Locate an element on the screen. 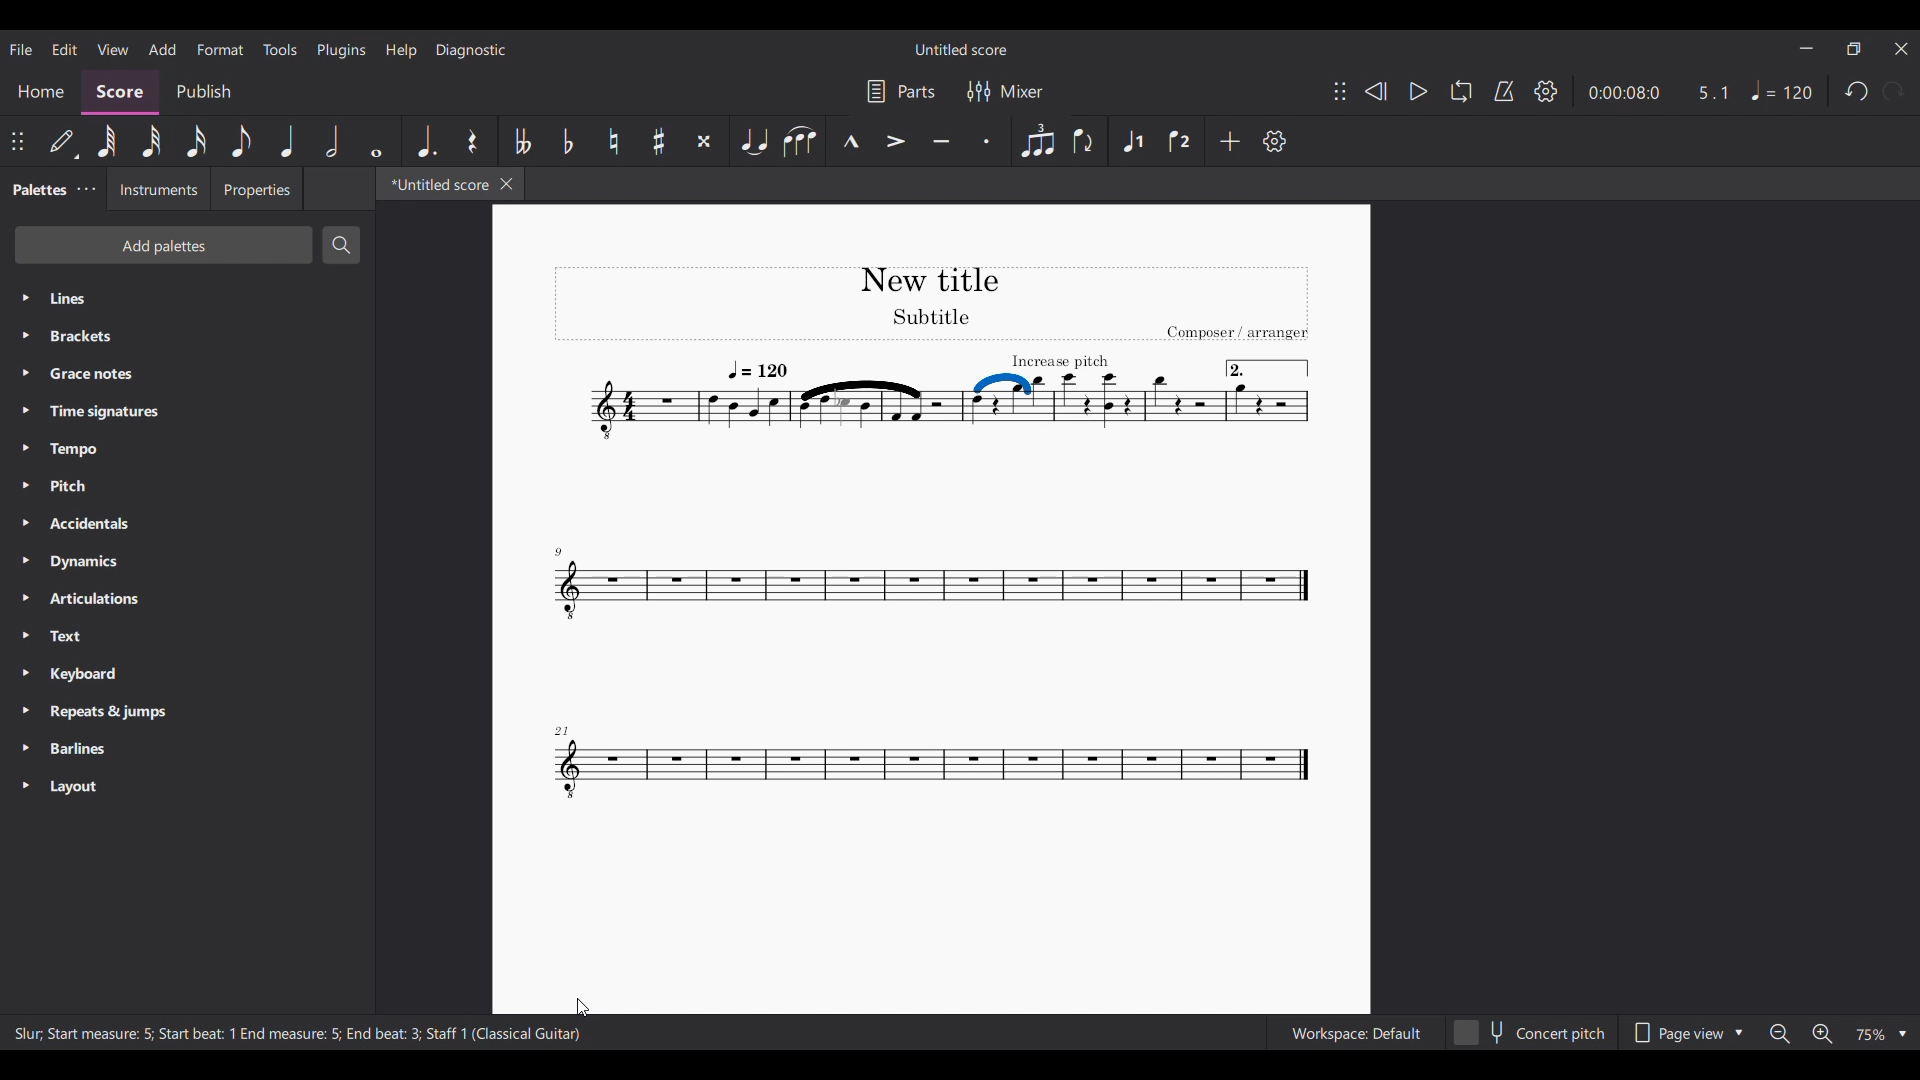 The width and height of the screenshot is (1920, 1080). Augmentation dot is located at coordinates (427, 141).